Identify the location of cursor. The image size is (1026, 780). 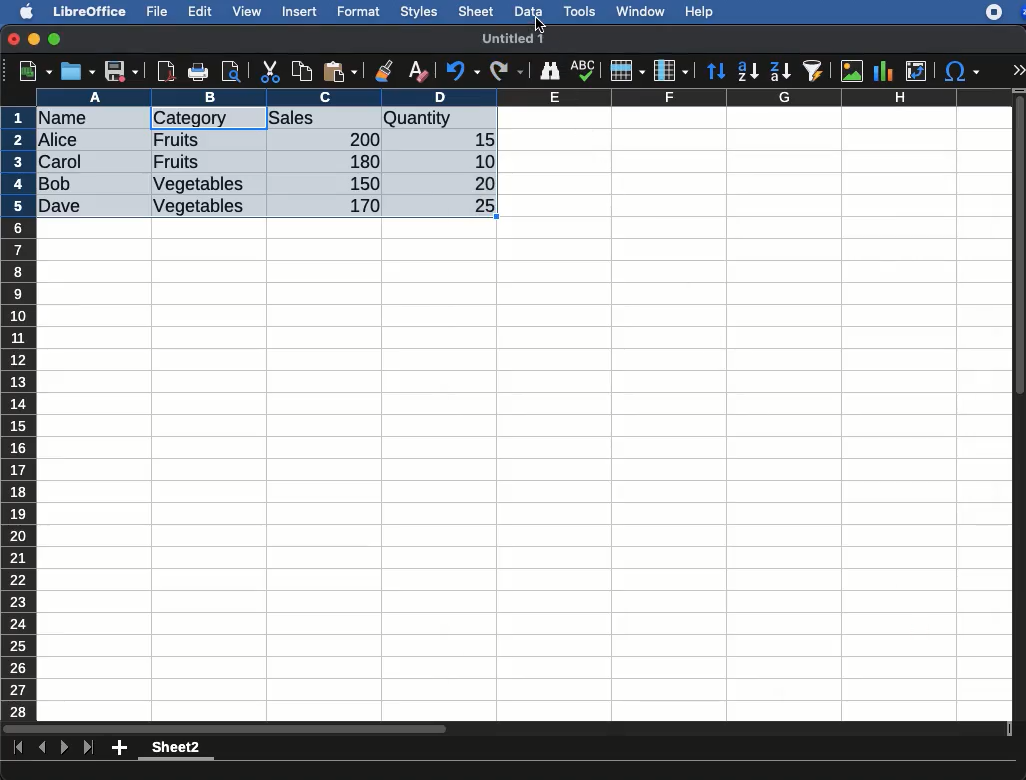
(539, 23).